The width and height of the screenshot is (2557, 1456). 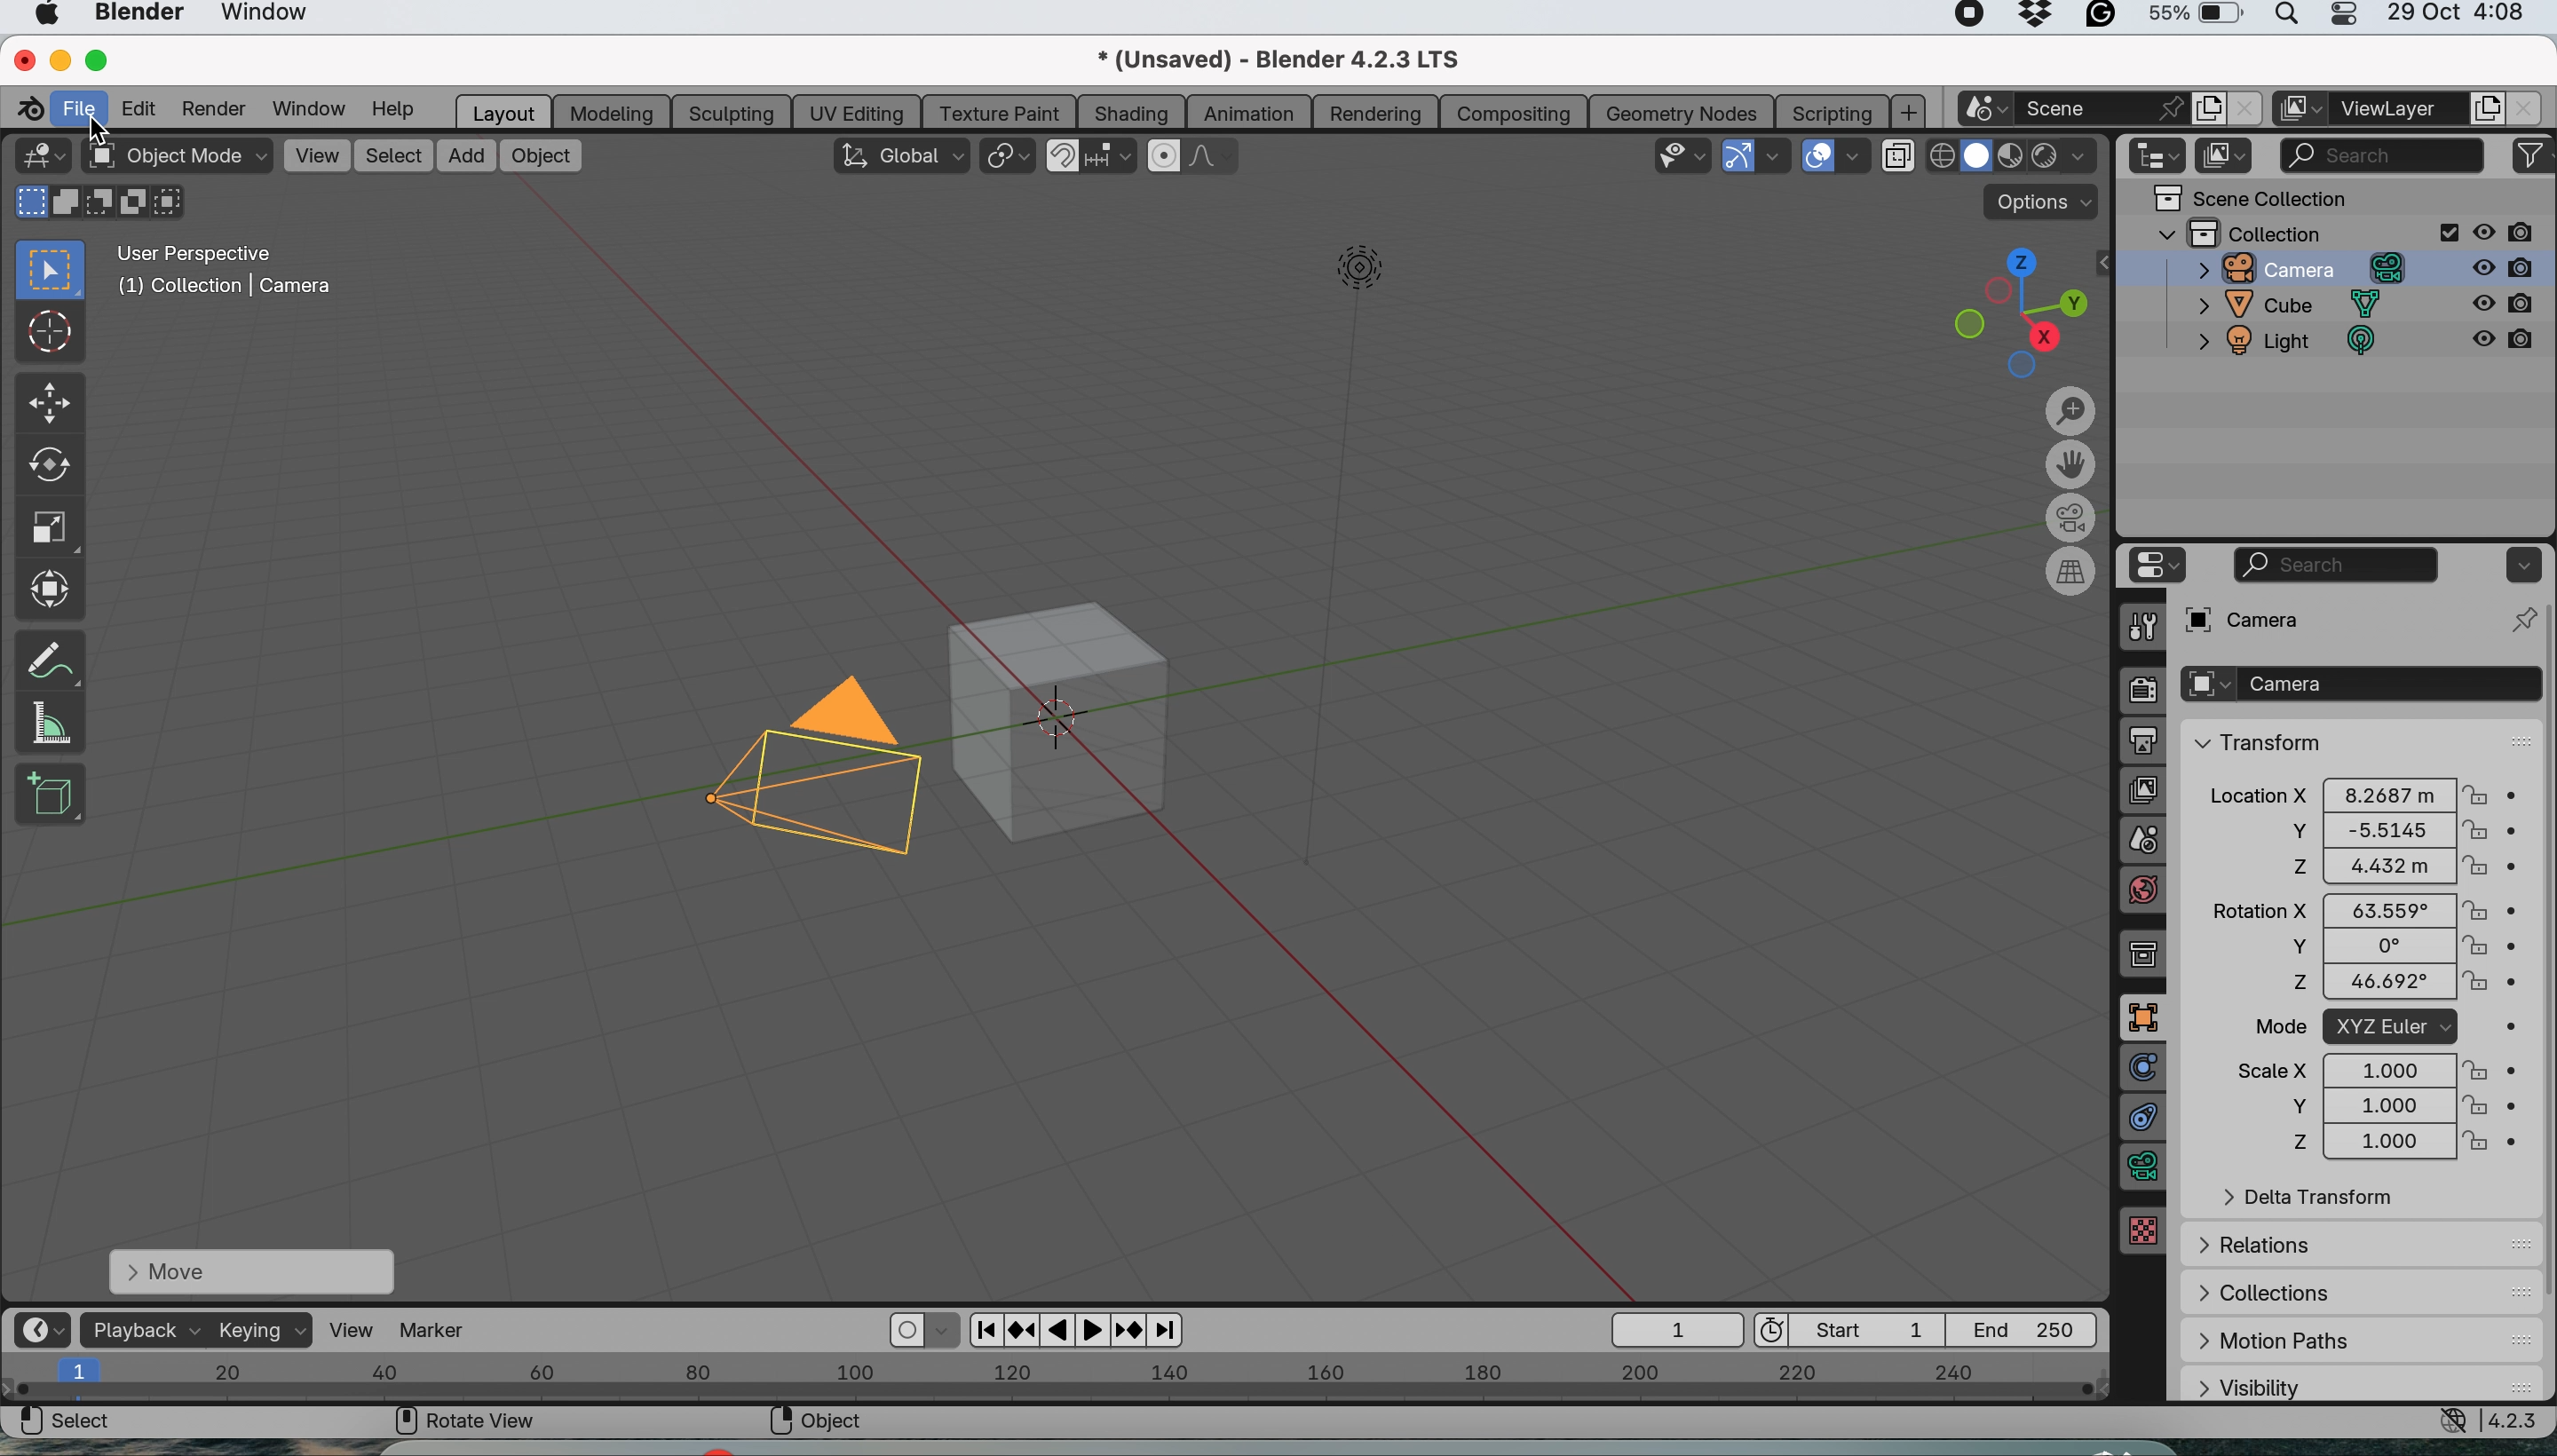 What do you see at coordinates (815, 1421) in the screenshot?
I see `object` at bounding box center [815, 1421].